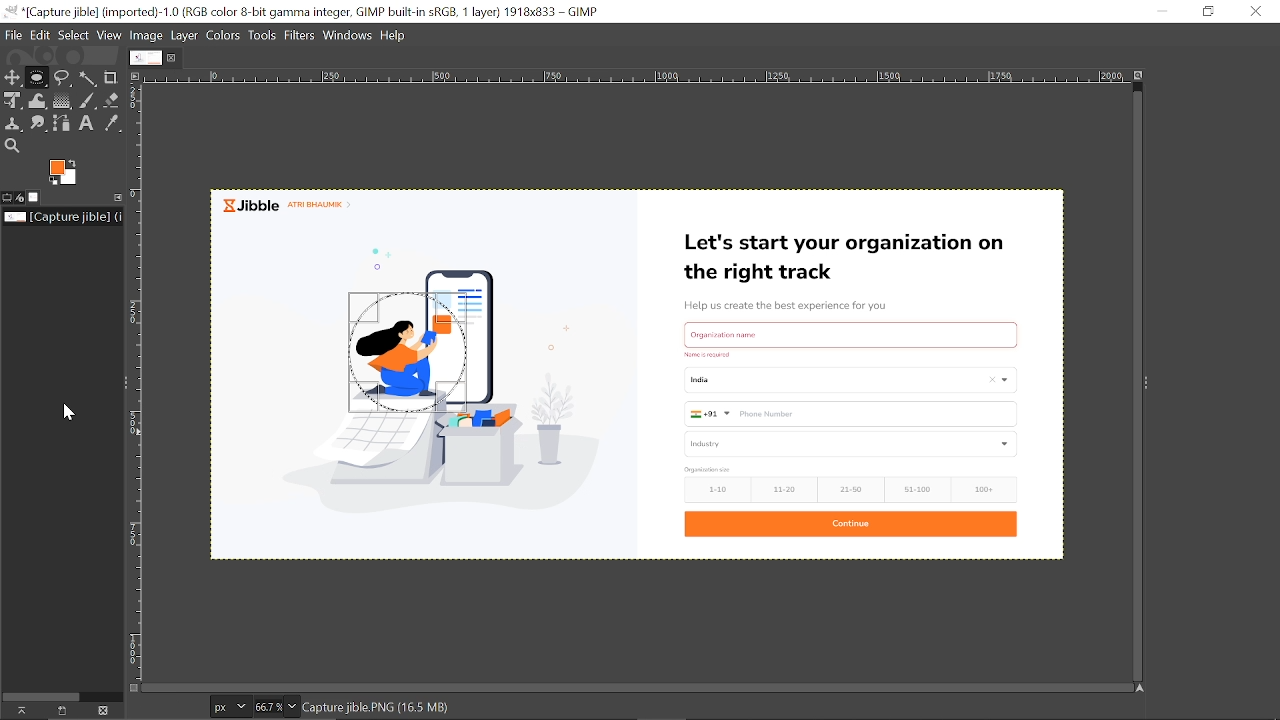 The width and height of the screenshot is (1280, 720). Describe the element at coordinates (11, 99) in the screenshot. I see `Unified transform tool` at that location.